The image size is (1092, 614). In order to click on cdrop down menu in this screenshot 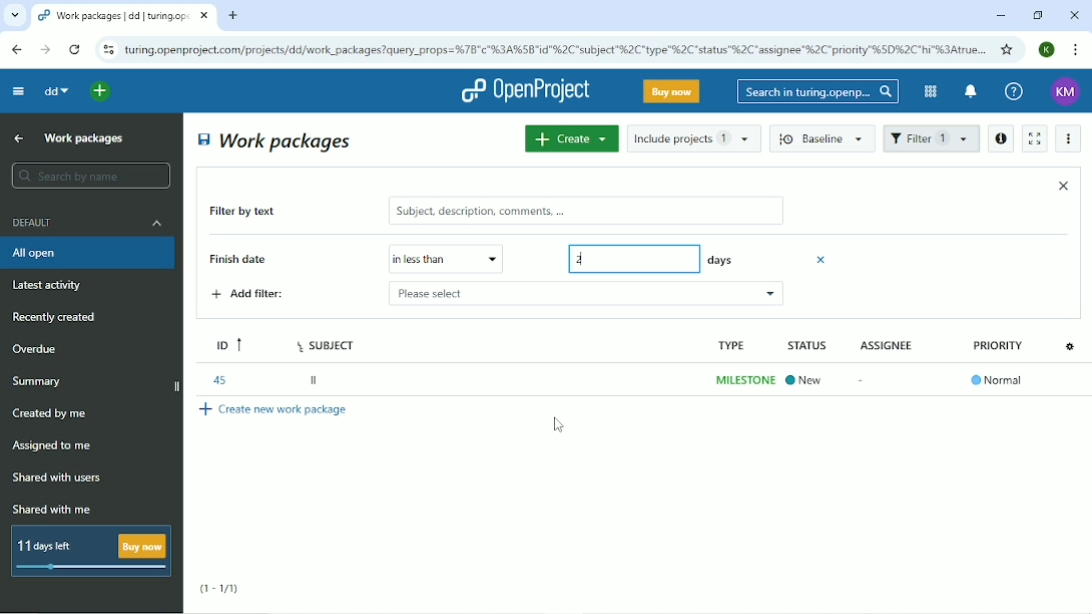, I will do `click(768, 297)`.